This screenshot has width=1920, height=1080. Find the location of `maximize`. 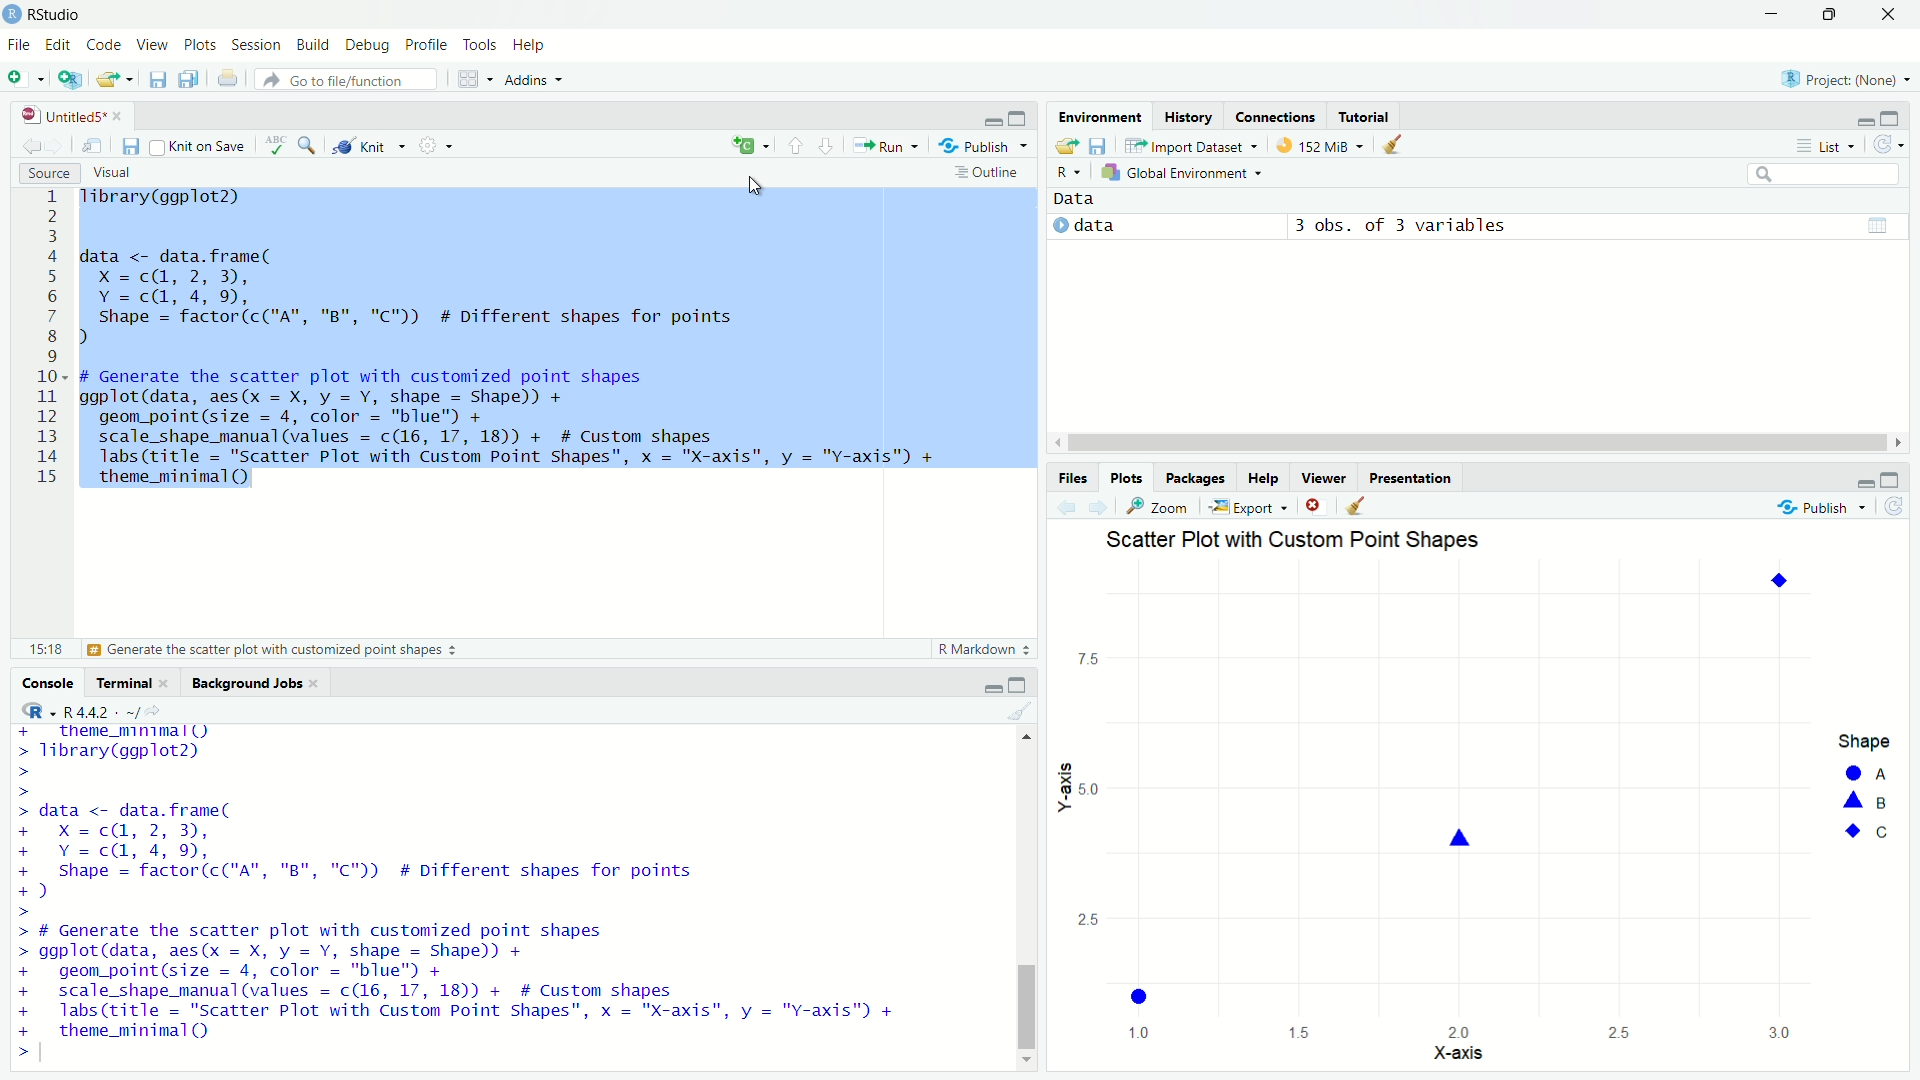

maximize is located at coordinates (1018, 685).